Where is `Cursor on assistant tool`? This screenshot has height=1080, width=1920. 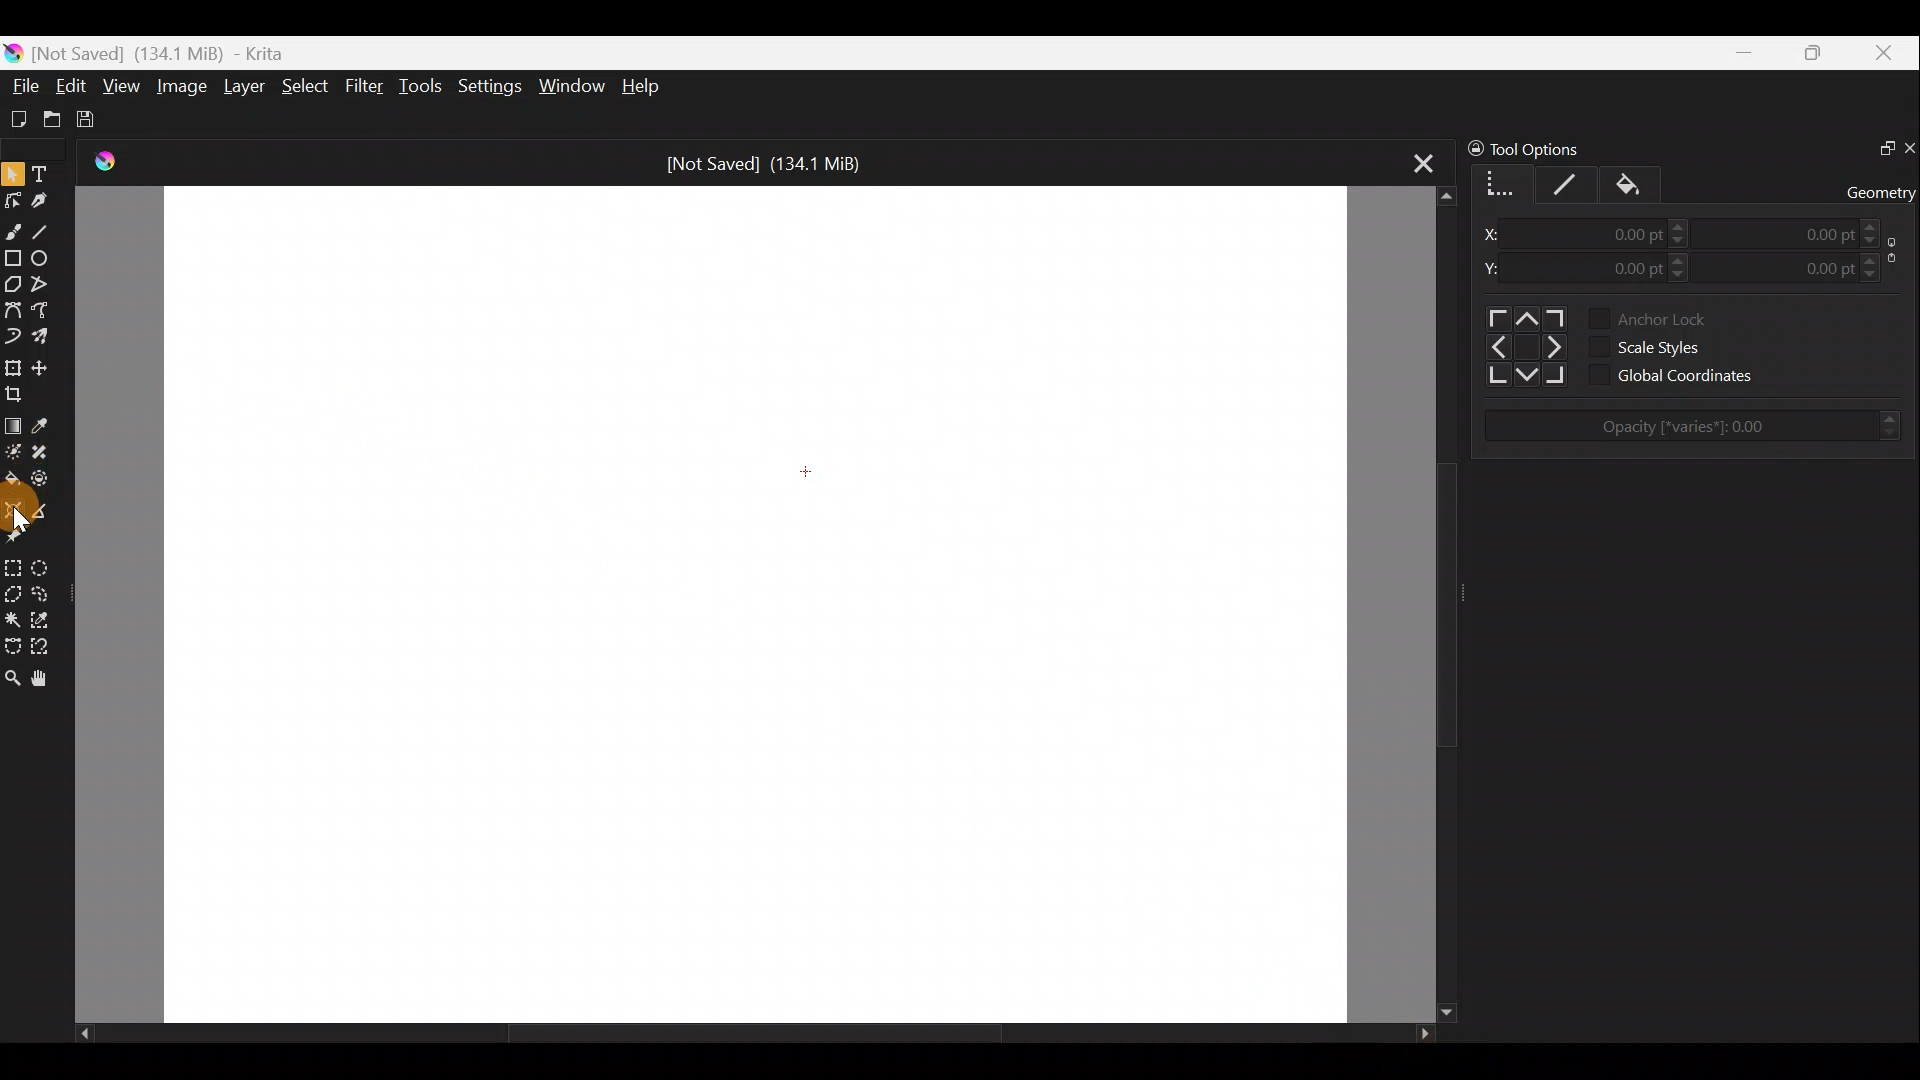 Cursor on assistant tool is located at coordinates (17, 509).